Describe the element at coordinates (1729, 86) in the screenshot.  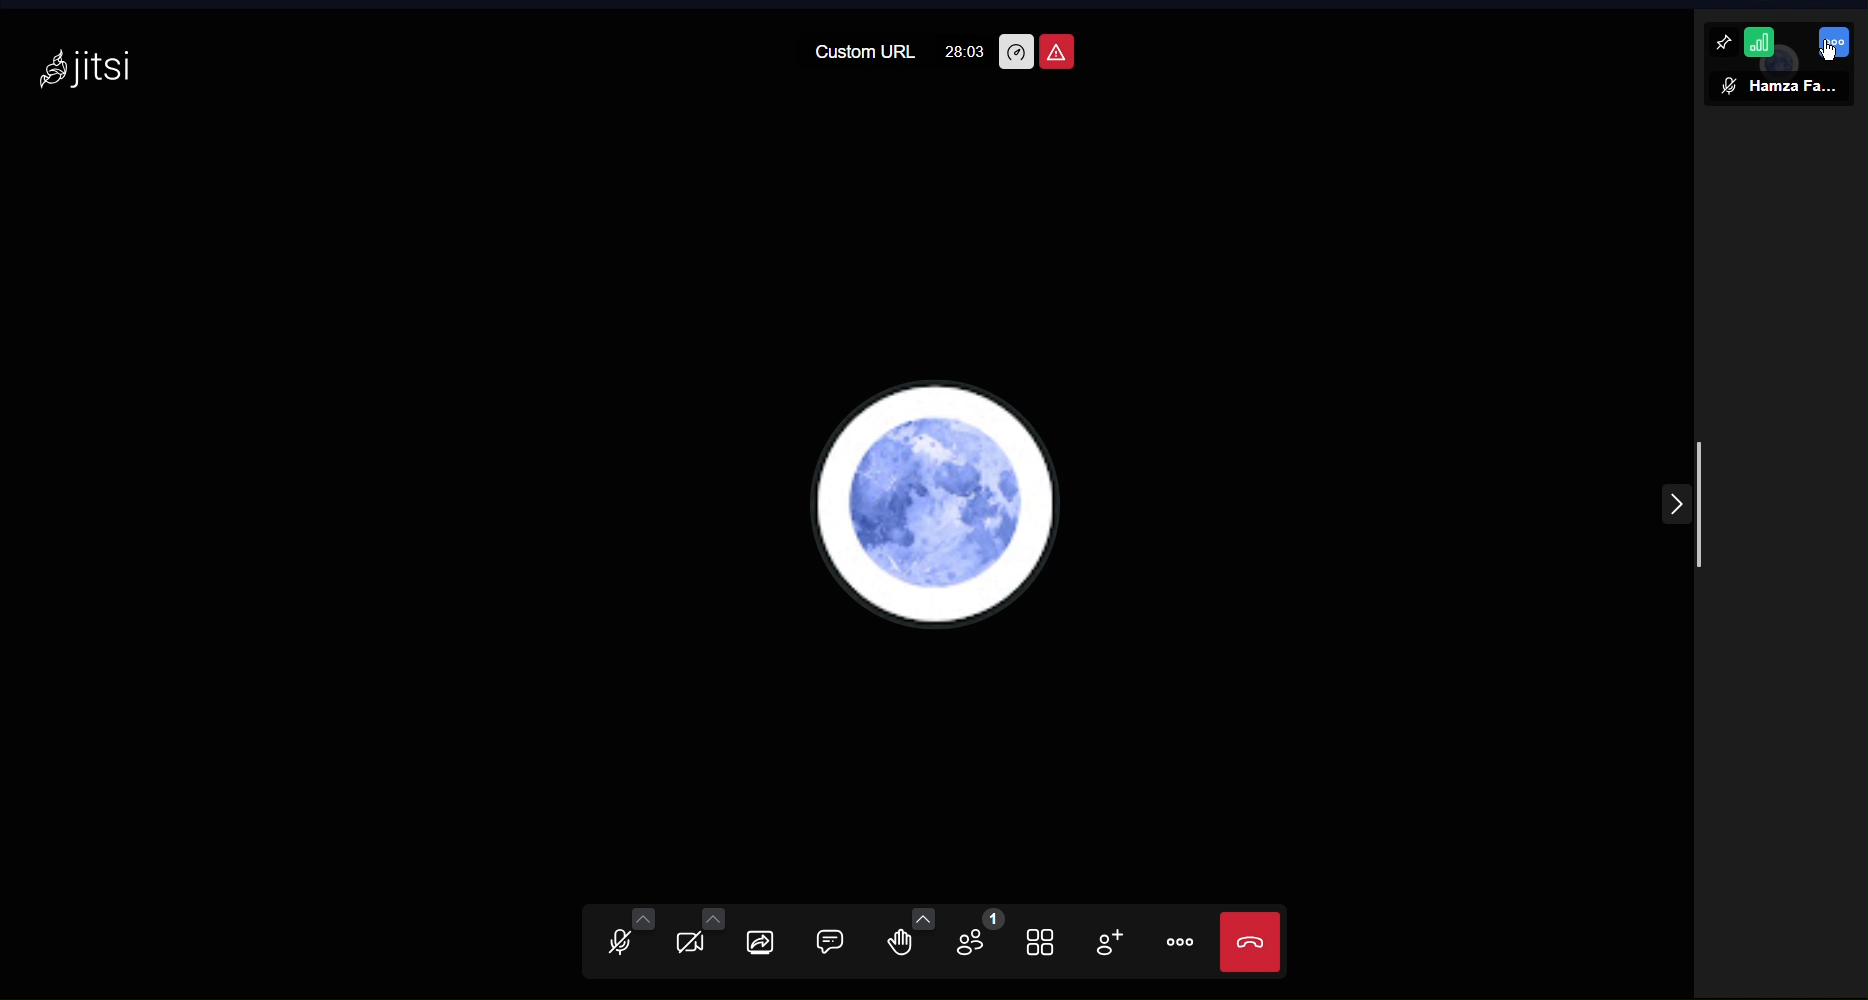
I see `microphone` at that location.